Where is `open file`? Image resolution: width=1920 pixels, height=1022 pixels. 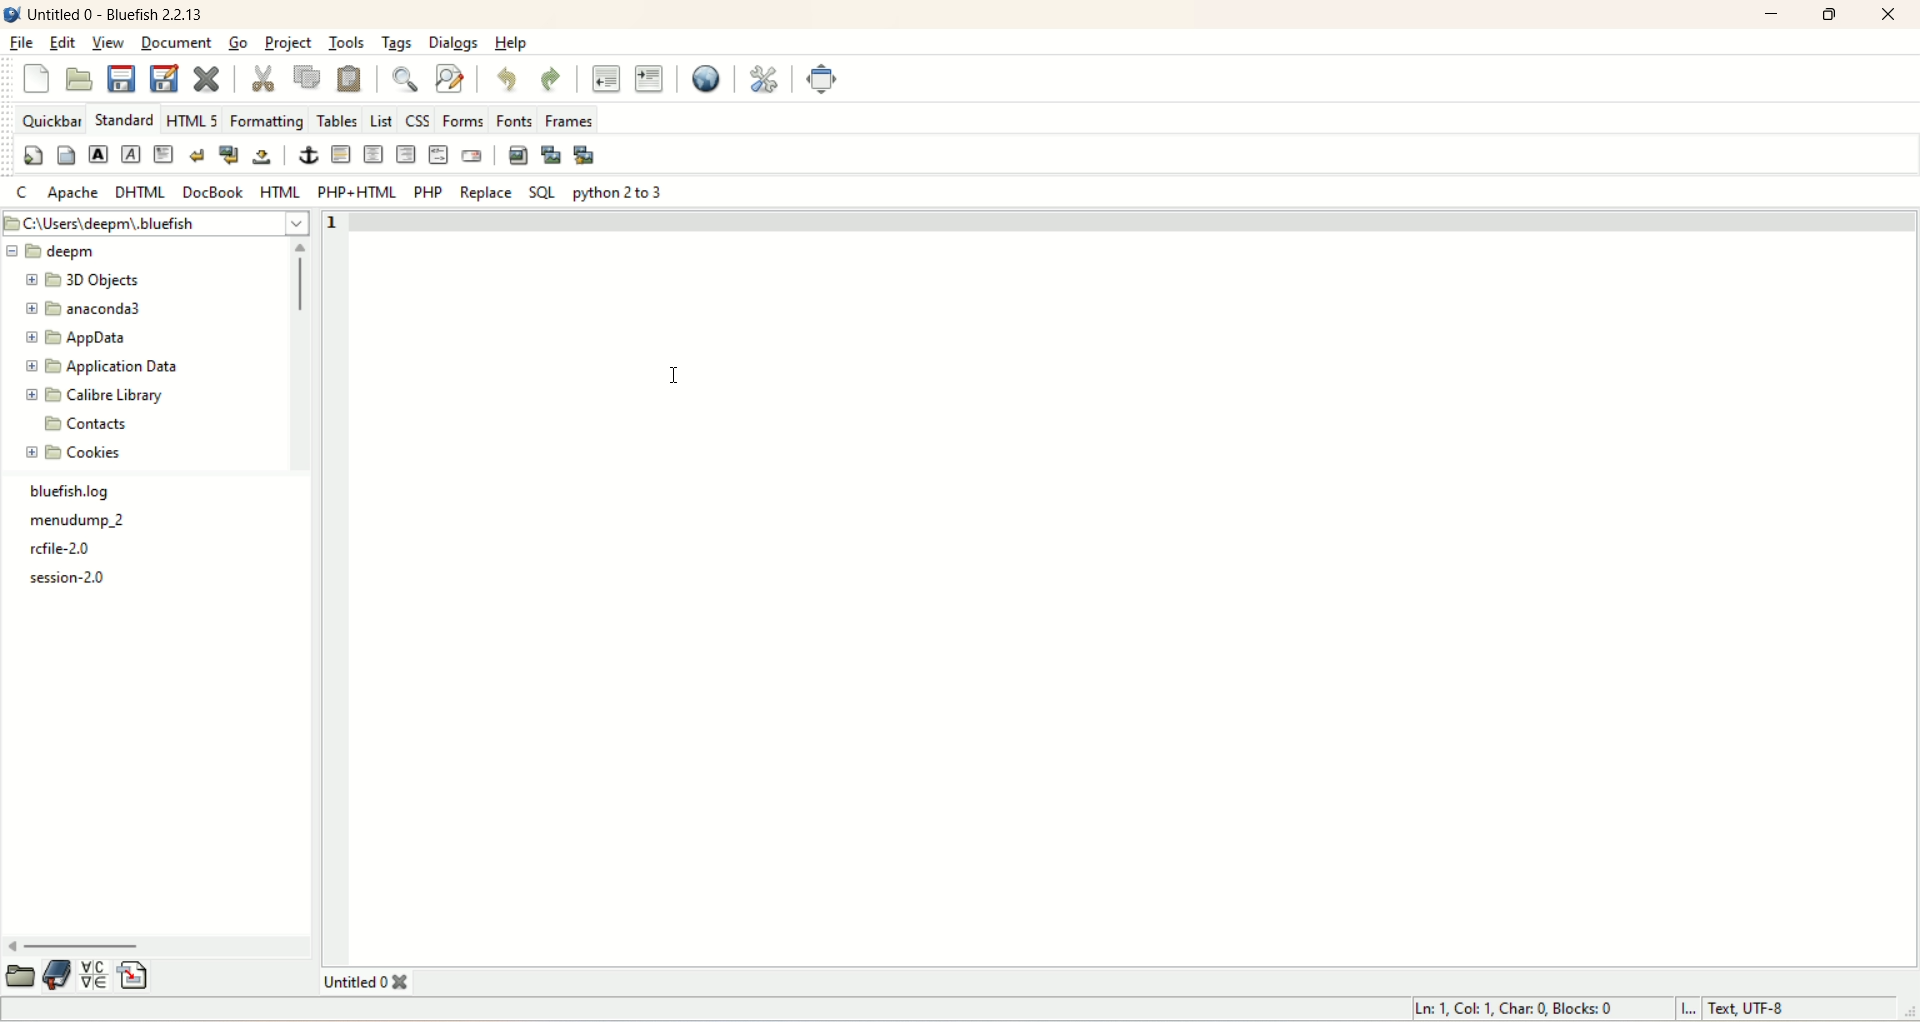 open file is located at coordinates (81, 79).